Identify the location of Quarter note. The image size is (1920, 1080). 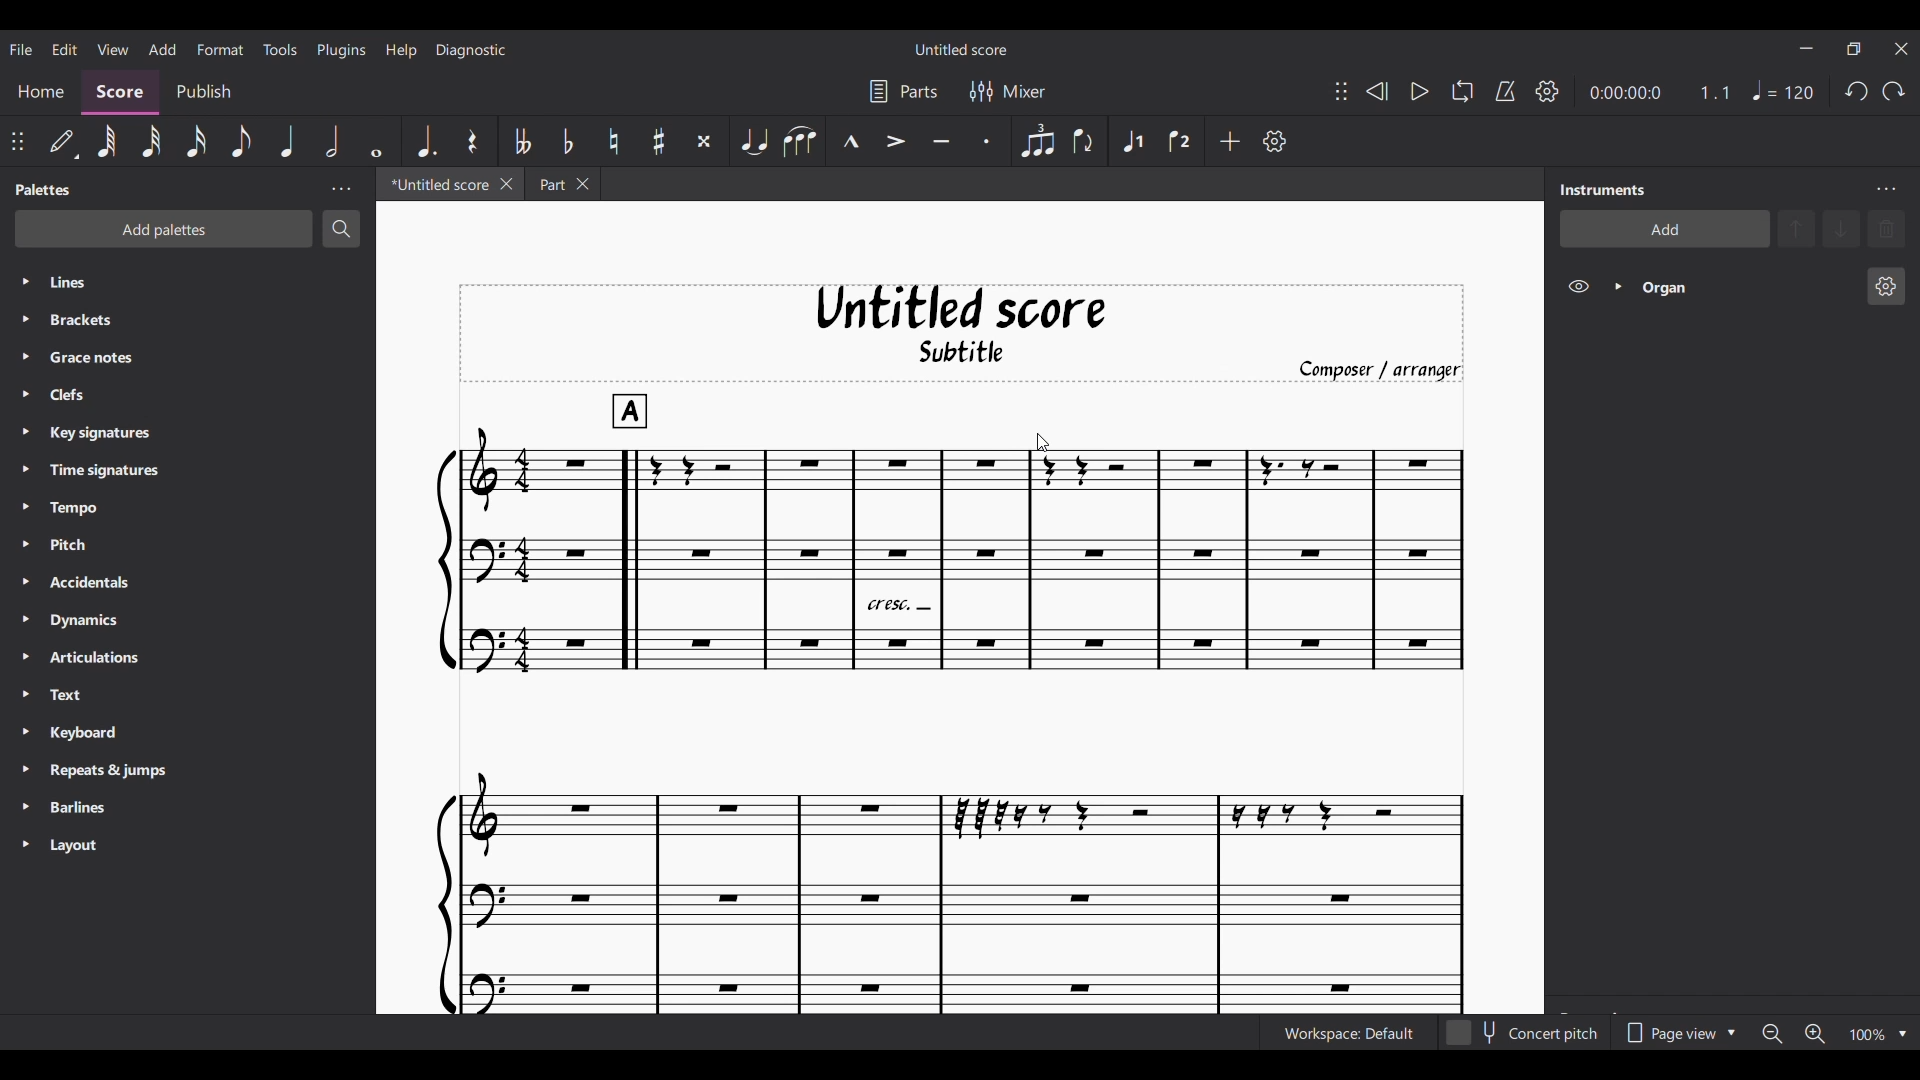
(1782, 90).